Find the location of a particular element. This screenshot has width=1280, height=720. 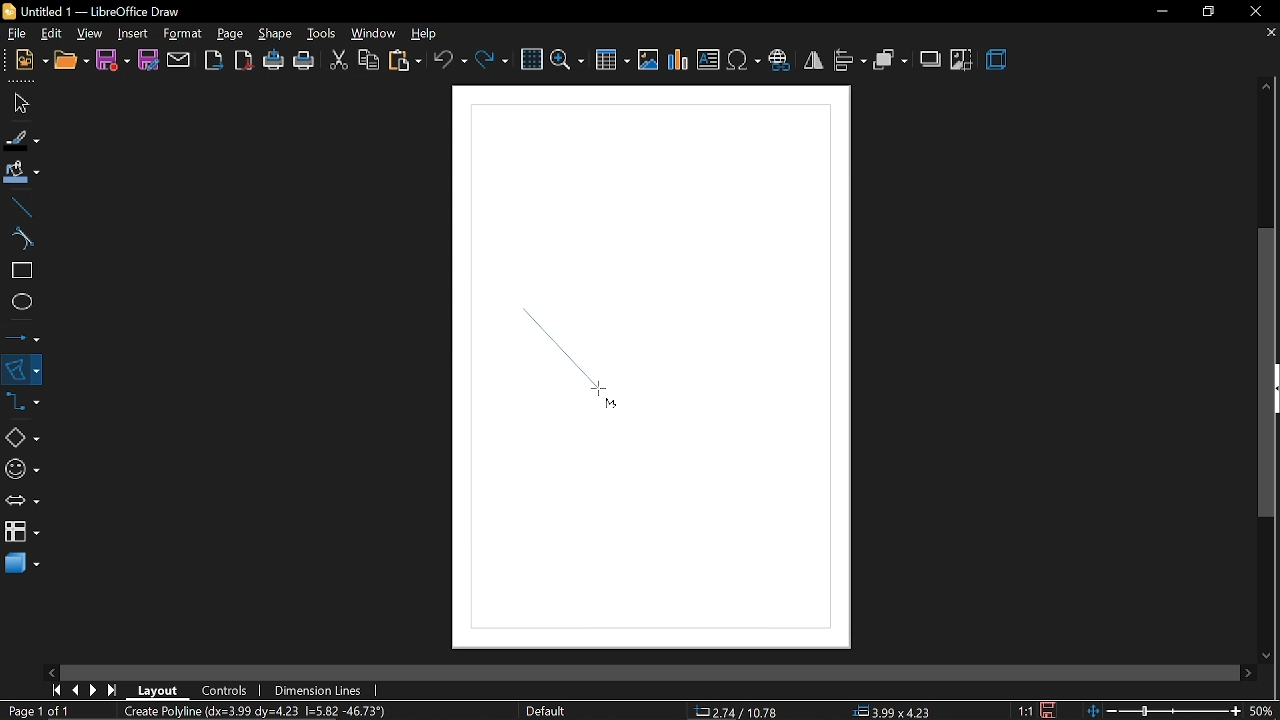

Cursor is located at coordinates (600, 395).